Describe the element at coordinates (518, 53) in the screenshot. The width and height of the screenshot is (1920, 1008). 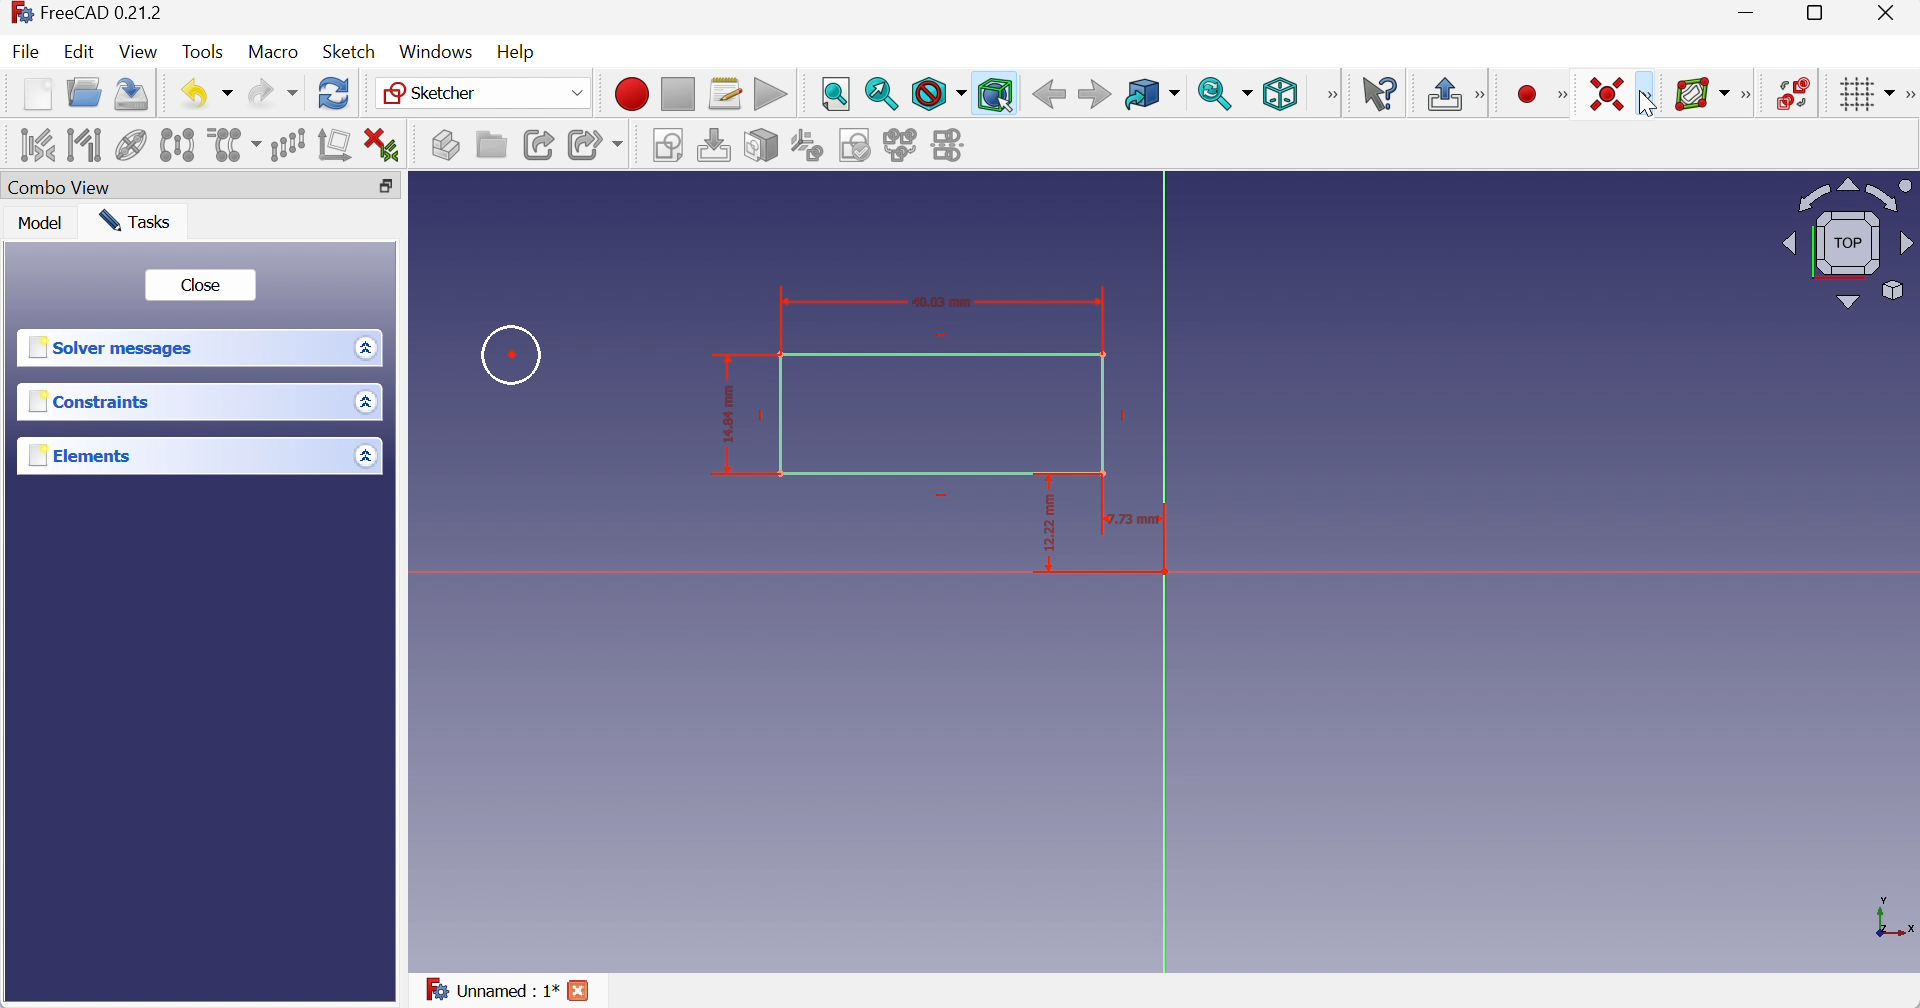
I see `Help` at that location.